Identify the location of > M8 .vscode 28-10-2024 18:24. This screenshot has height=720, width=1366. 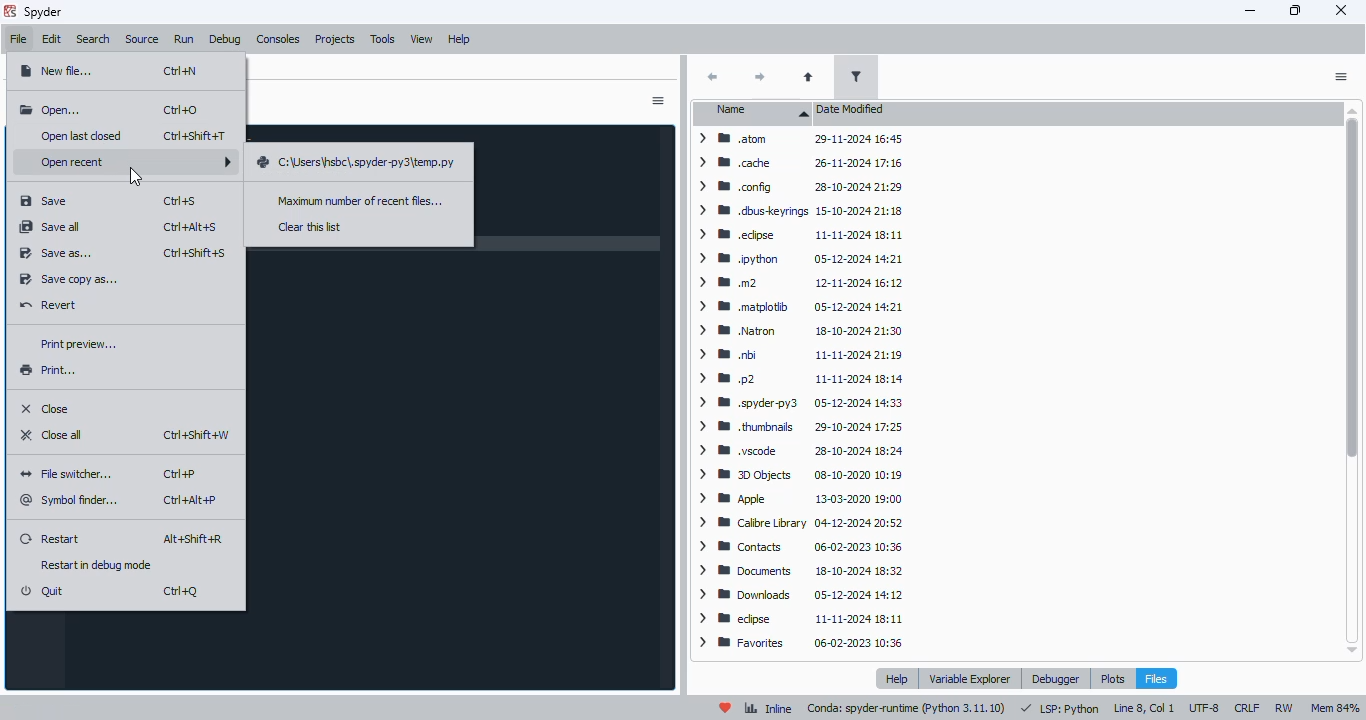
(798, 451).